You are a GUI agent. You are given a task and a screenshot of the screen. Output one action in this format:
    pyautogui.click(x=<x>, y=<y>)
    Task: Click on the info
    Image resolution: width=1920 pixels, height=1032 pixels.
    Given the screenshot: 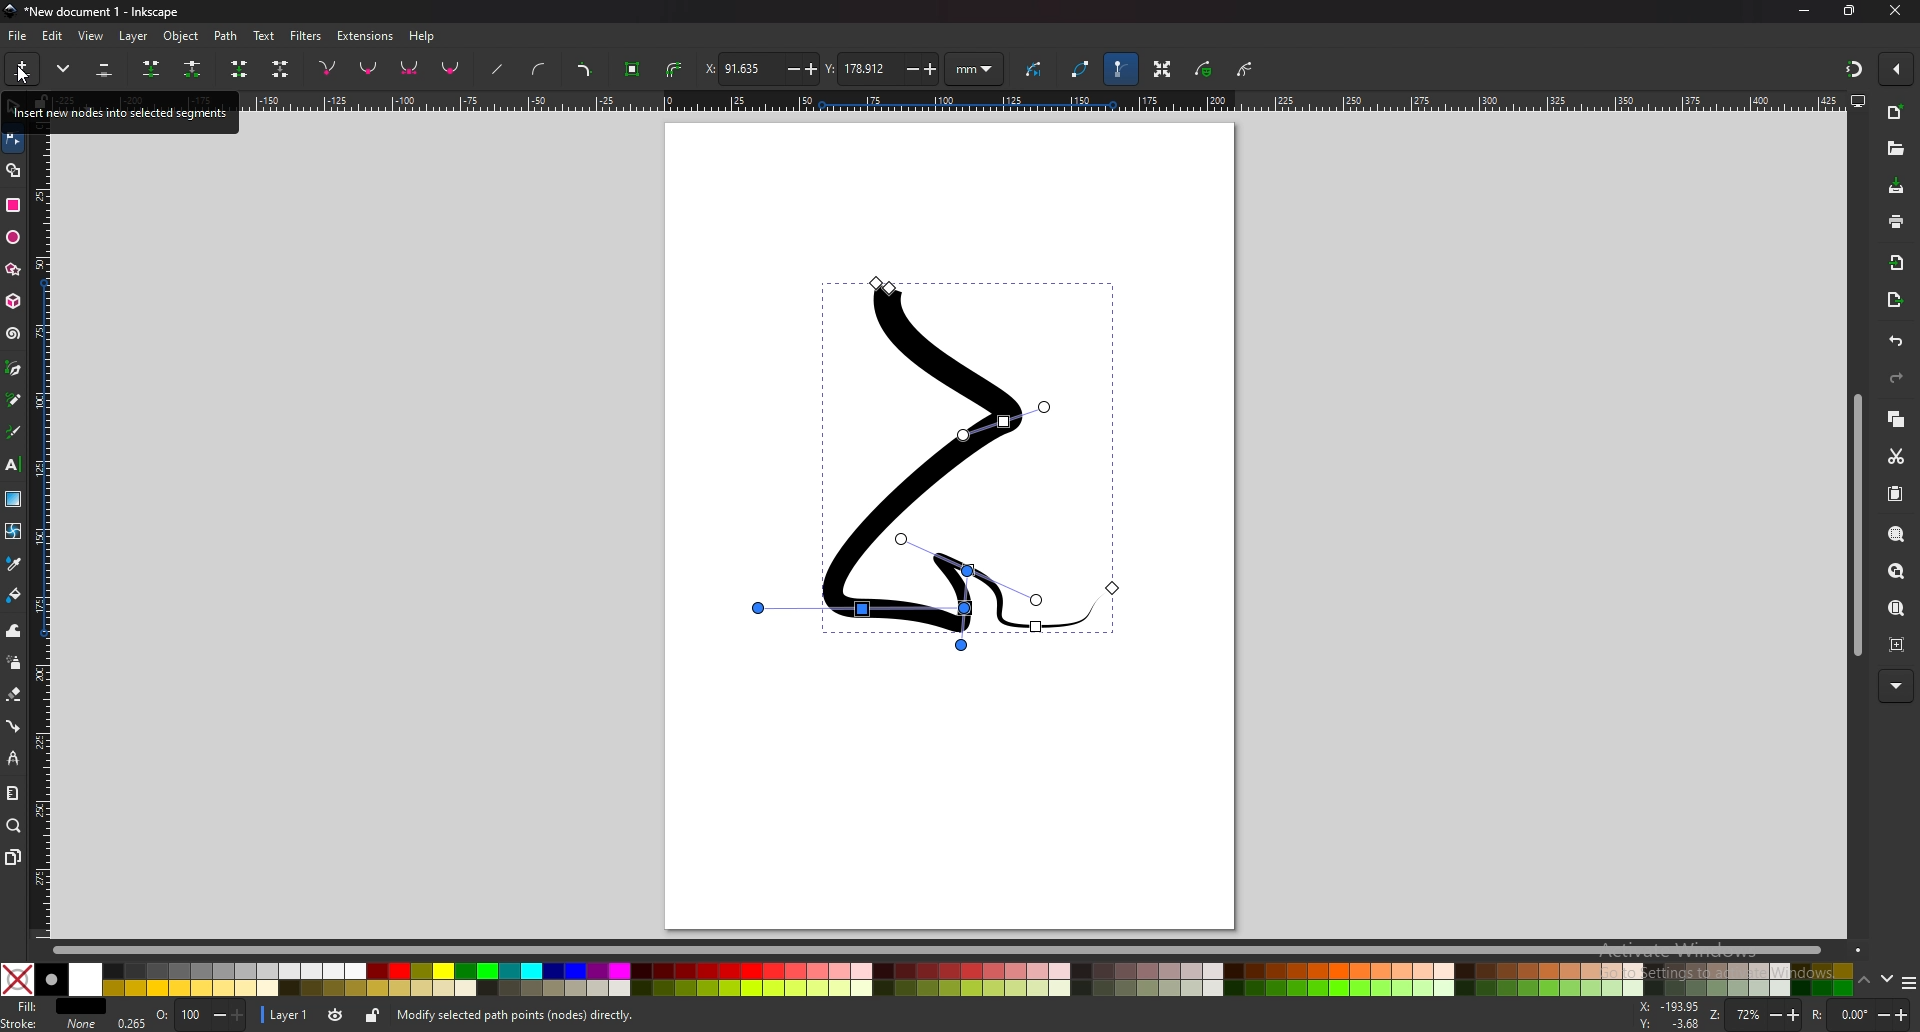 What is the action you would take?
    pyautogui.click(x=693, y=1016)
    